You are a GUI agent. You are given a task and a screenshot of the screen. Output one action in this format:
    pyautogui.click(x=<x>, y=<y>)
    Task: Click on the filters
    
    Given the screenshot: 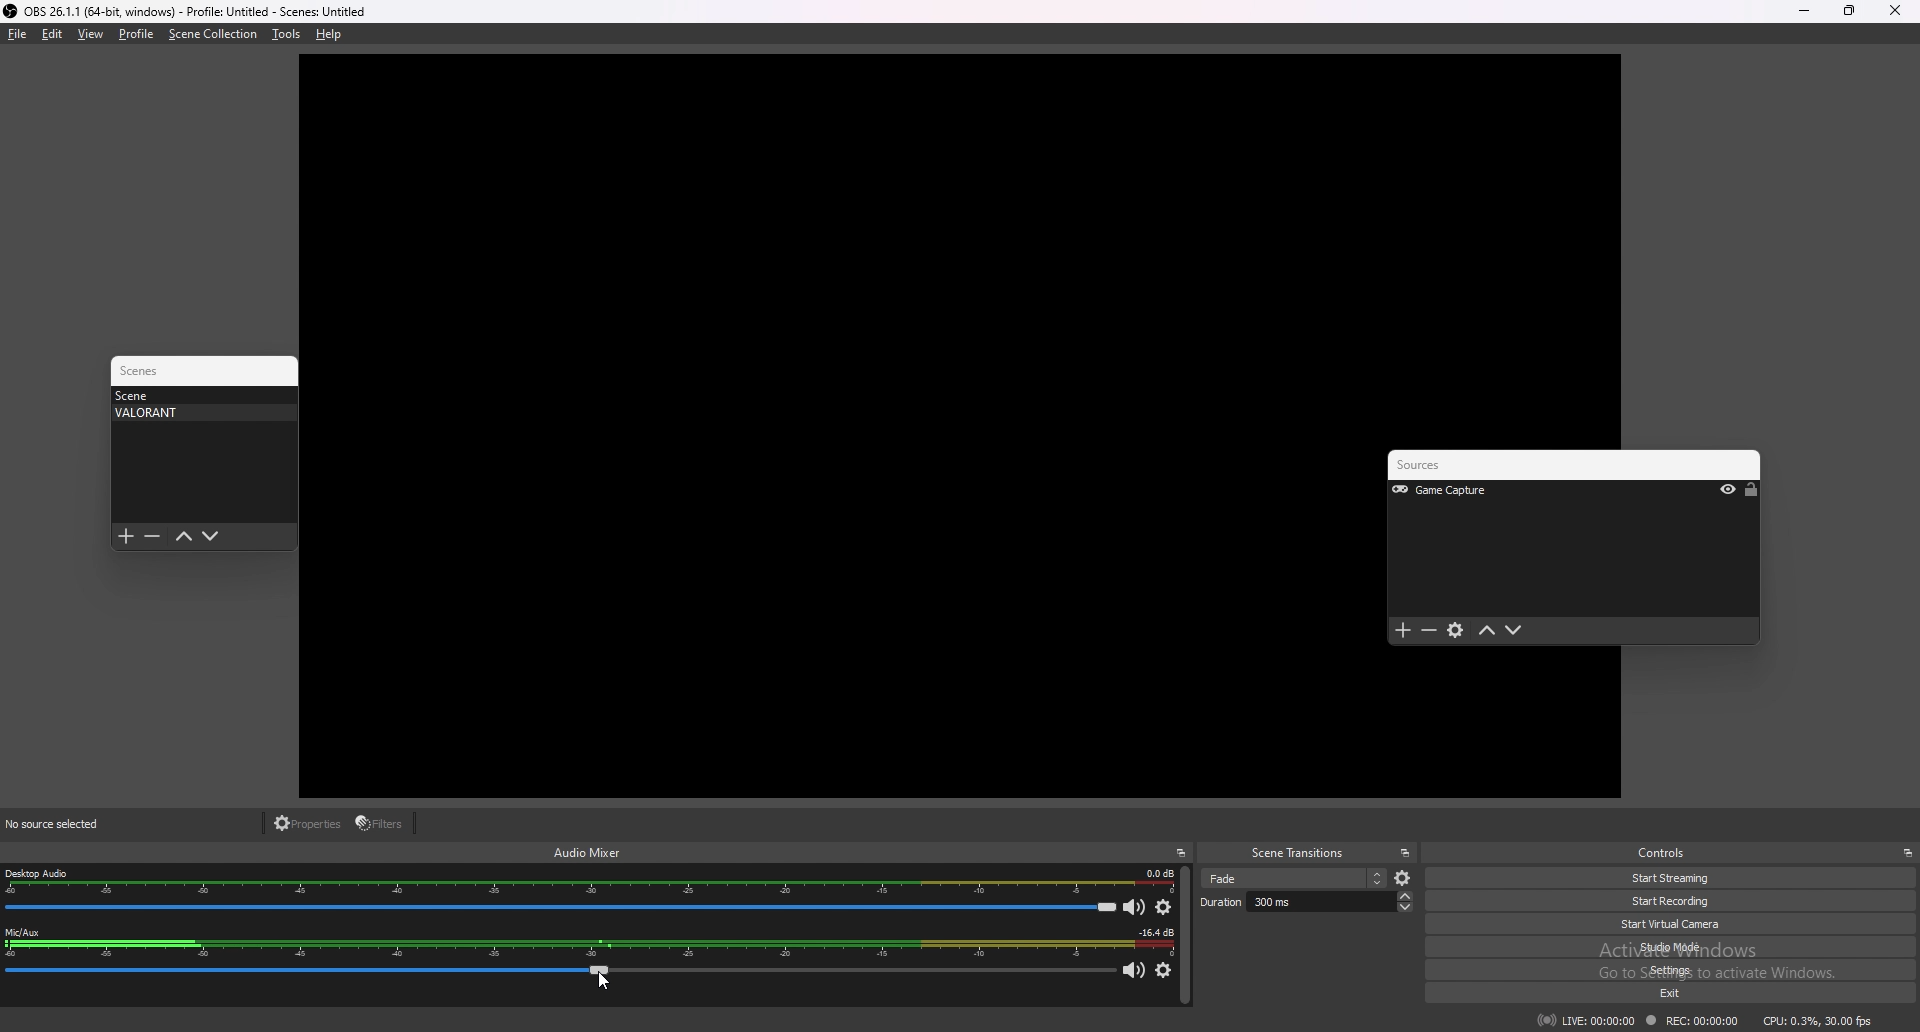 What is the action you would take?
    pyautogui.click(x=382, y=823)
    